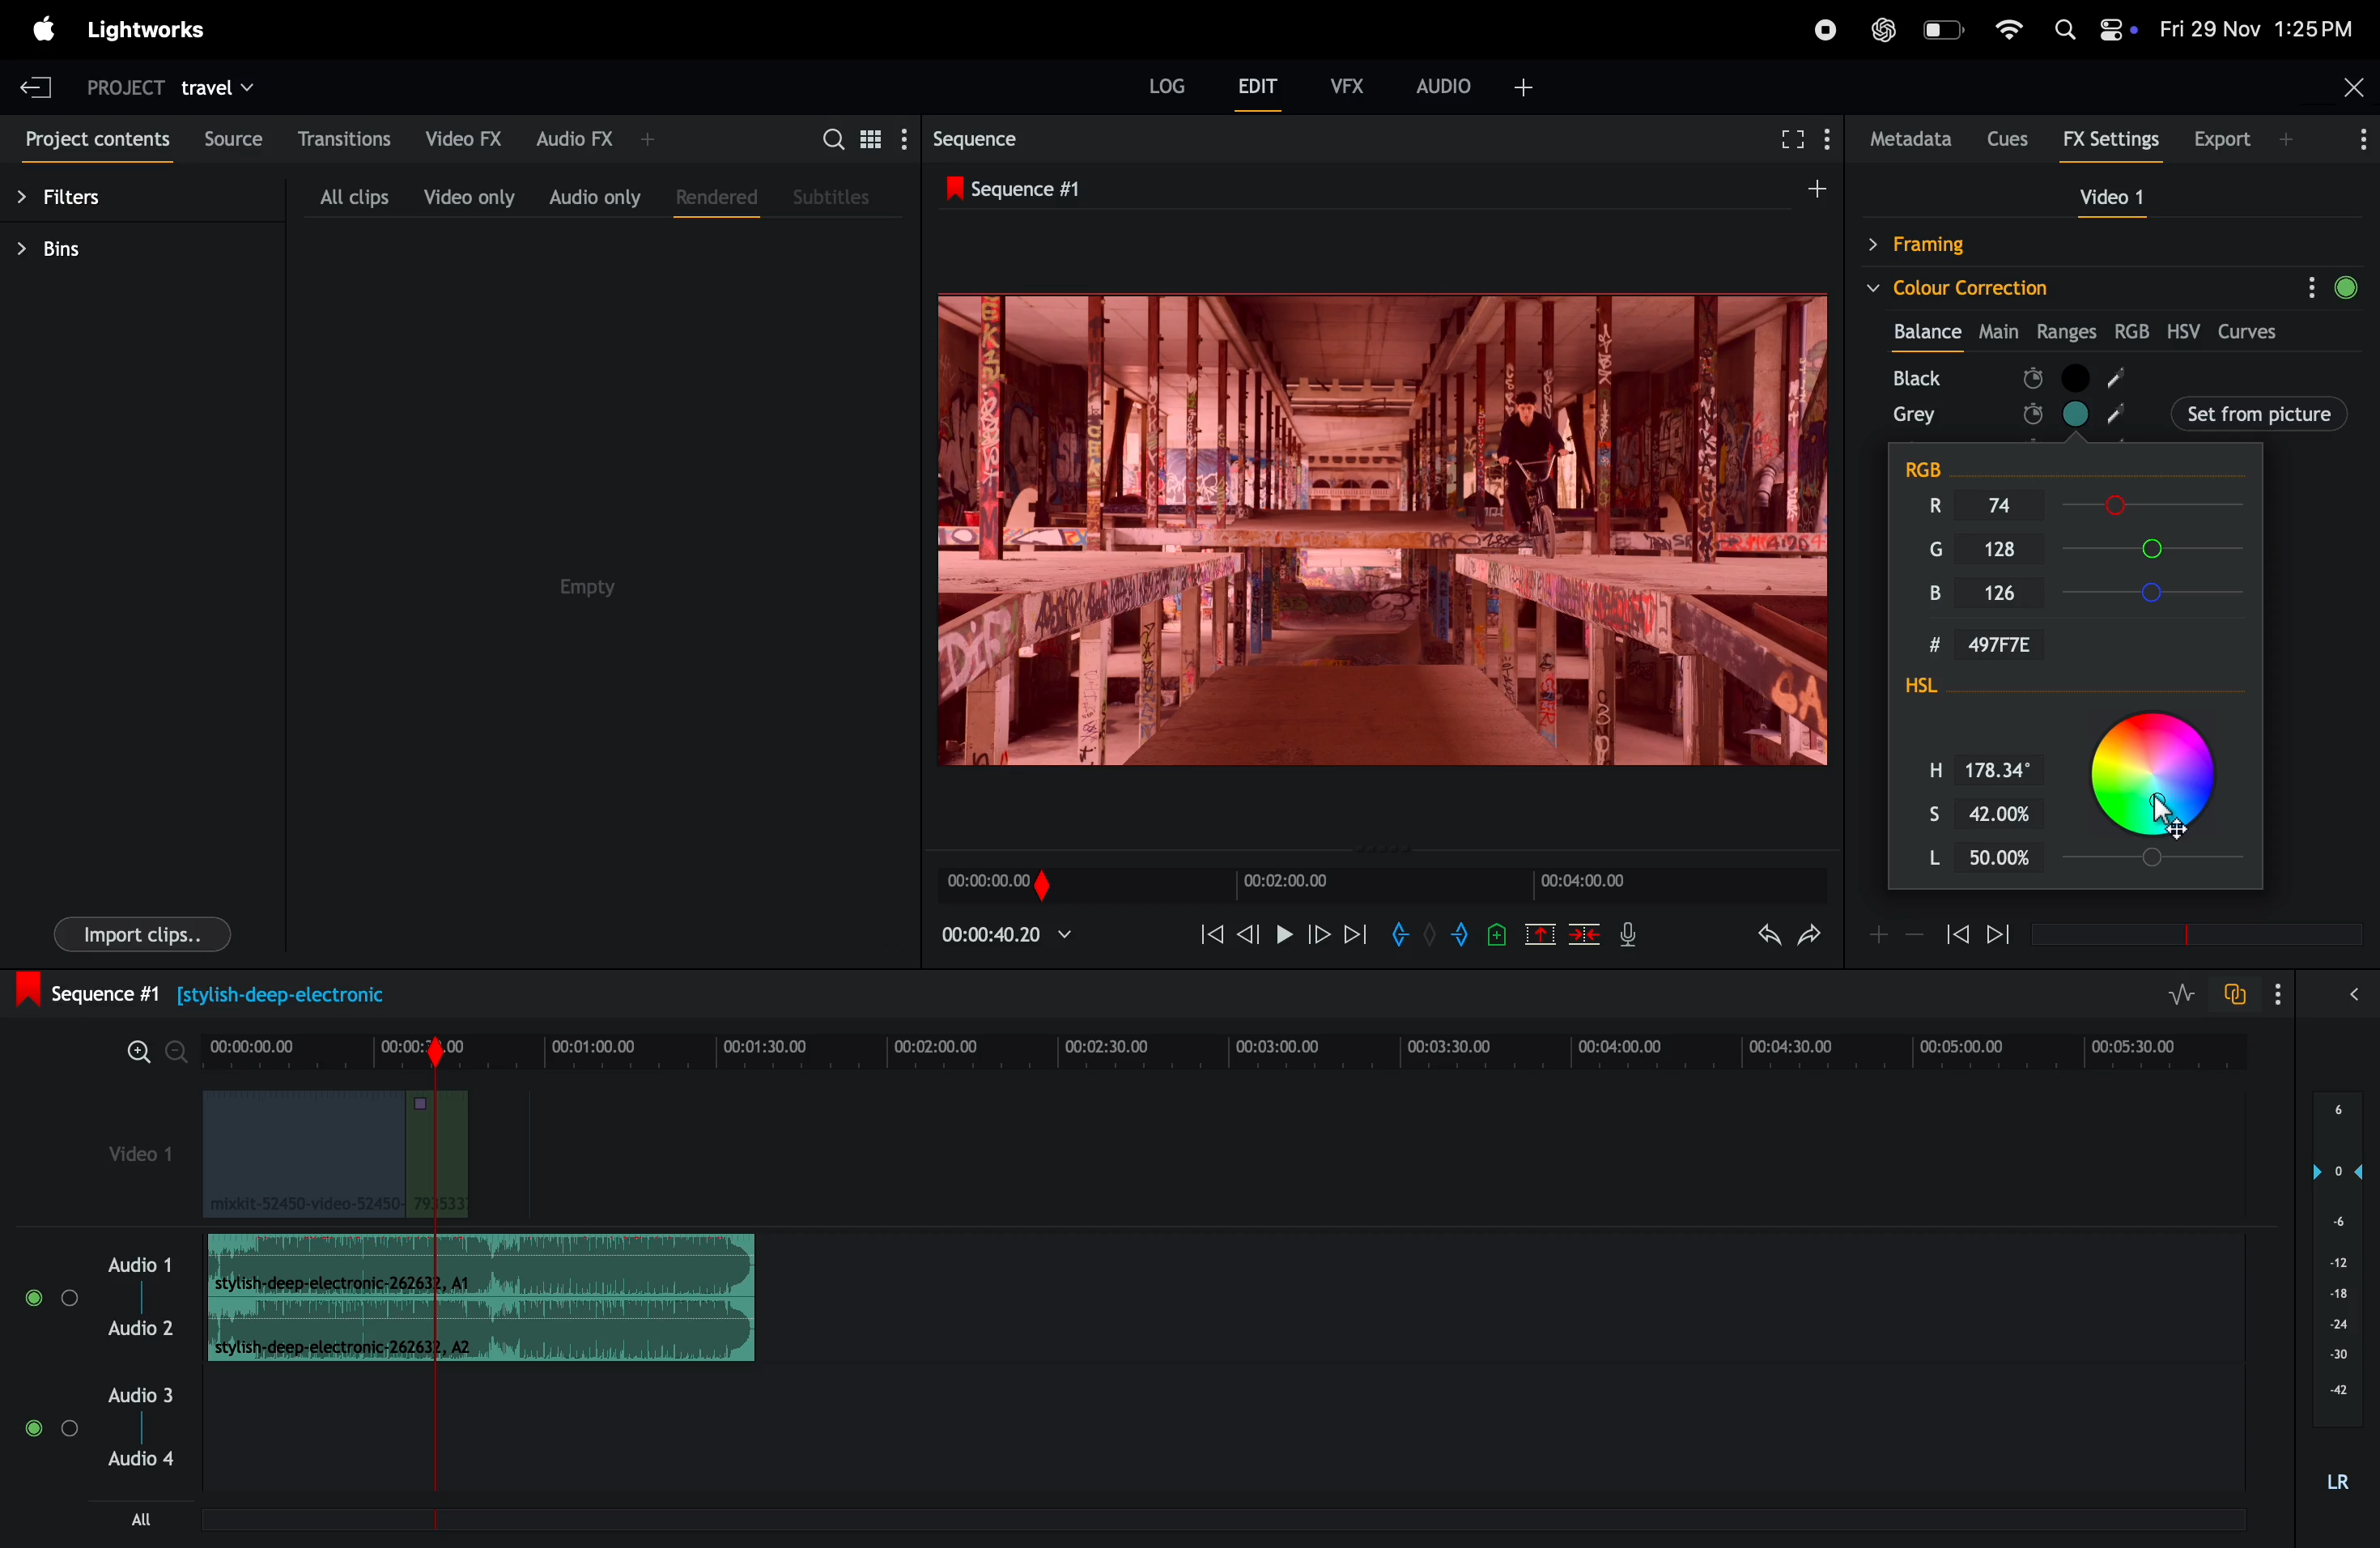 Image resolution: width=2380 pixels, height=1548 pixels. I want to click on toggle between list view, so click(875, 138).